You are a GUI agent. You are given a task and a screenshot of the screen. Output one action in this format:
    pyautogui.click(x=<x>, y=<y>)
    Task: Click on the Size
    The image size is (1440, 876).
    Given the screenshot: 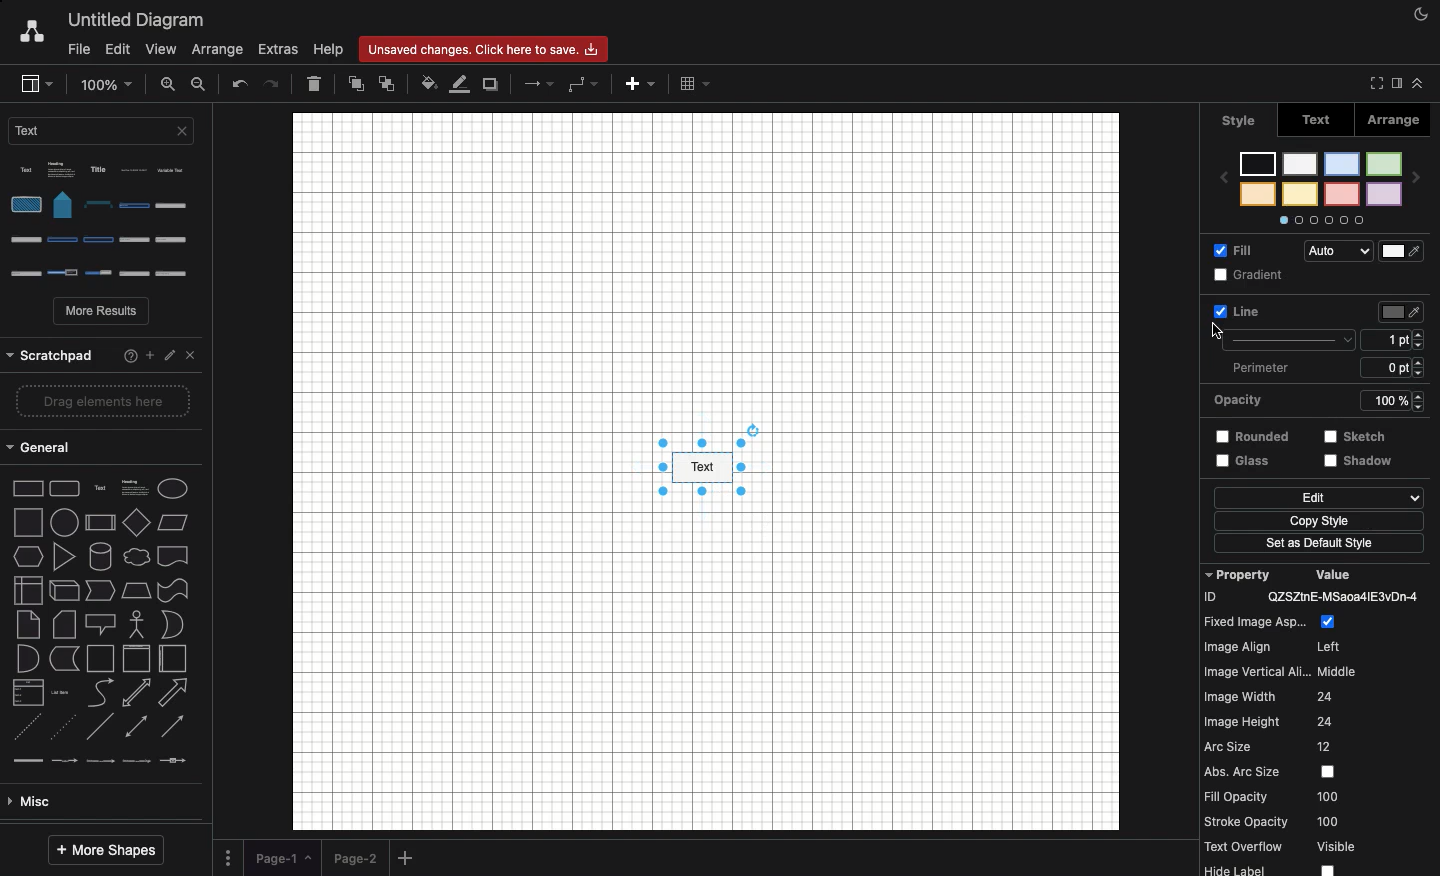 What is the action you would take?
    pyautogui.click(x=1397, y=309)
    